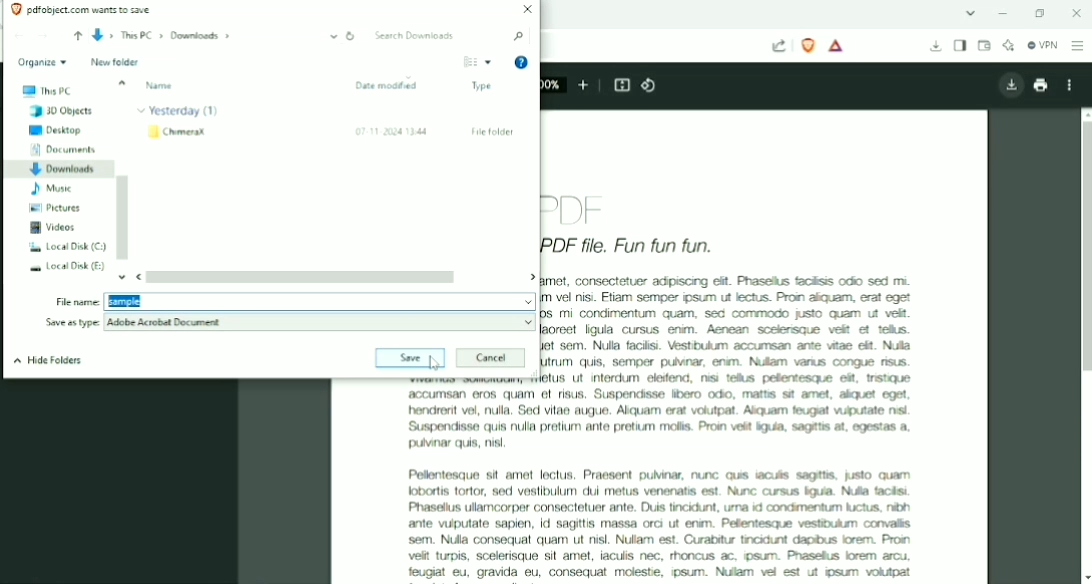 The width and height of the screenshot is (1092, 584). What do you see at coordinates (41, 63) in the screenshot?
I see `Organize` at bounding box center [41, 63].